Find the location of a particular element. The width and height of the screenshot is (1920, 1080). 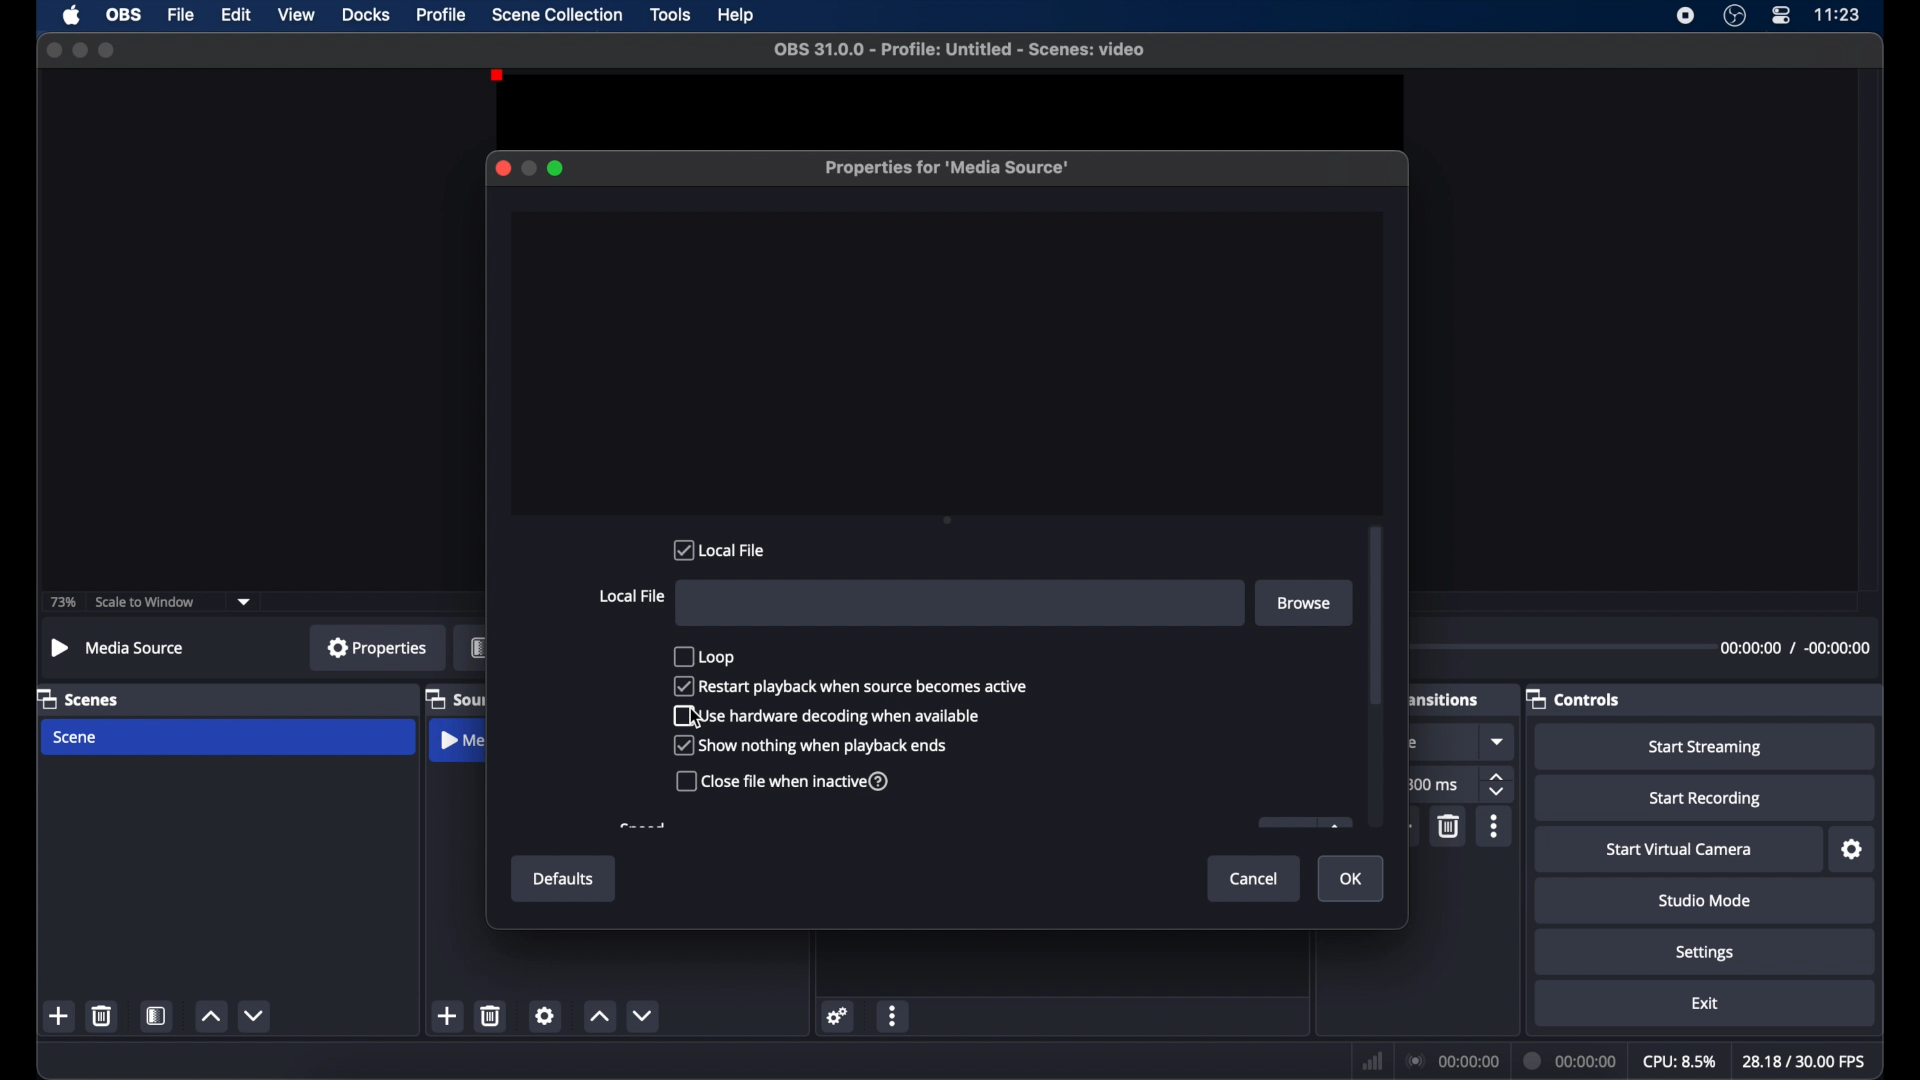

stepper buttons is located at coordinates (1496, 785).